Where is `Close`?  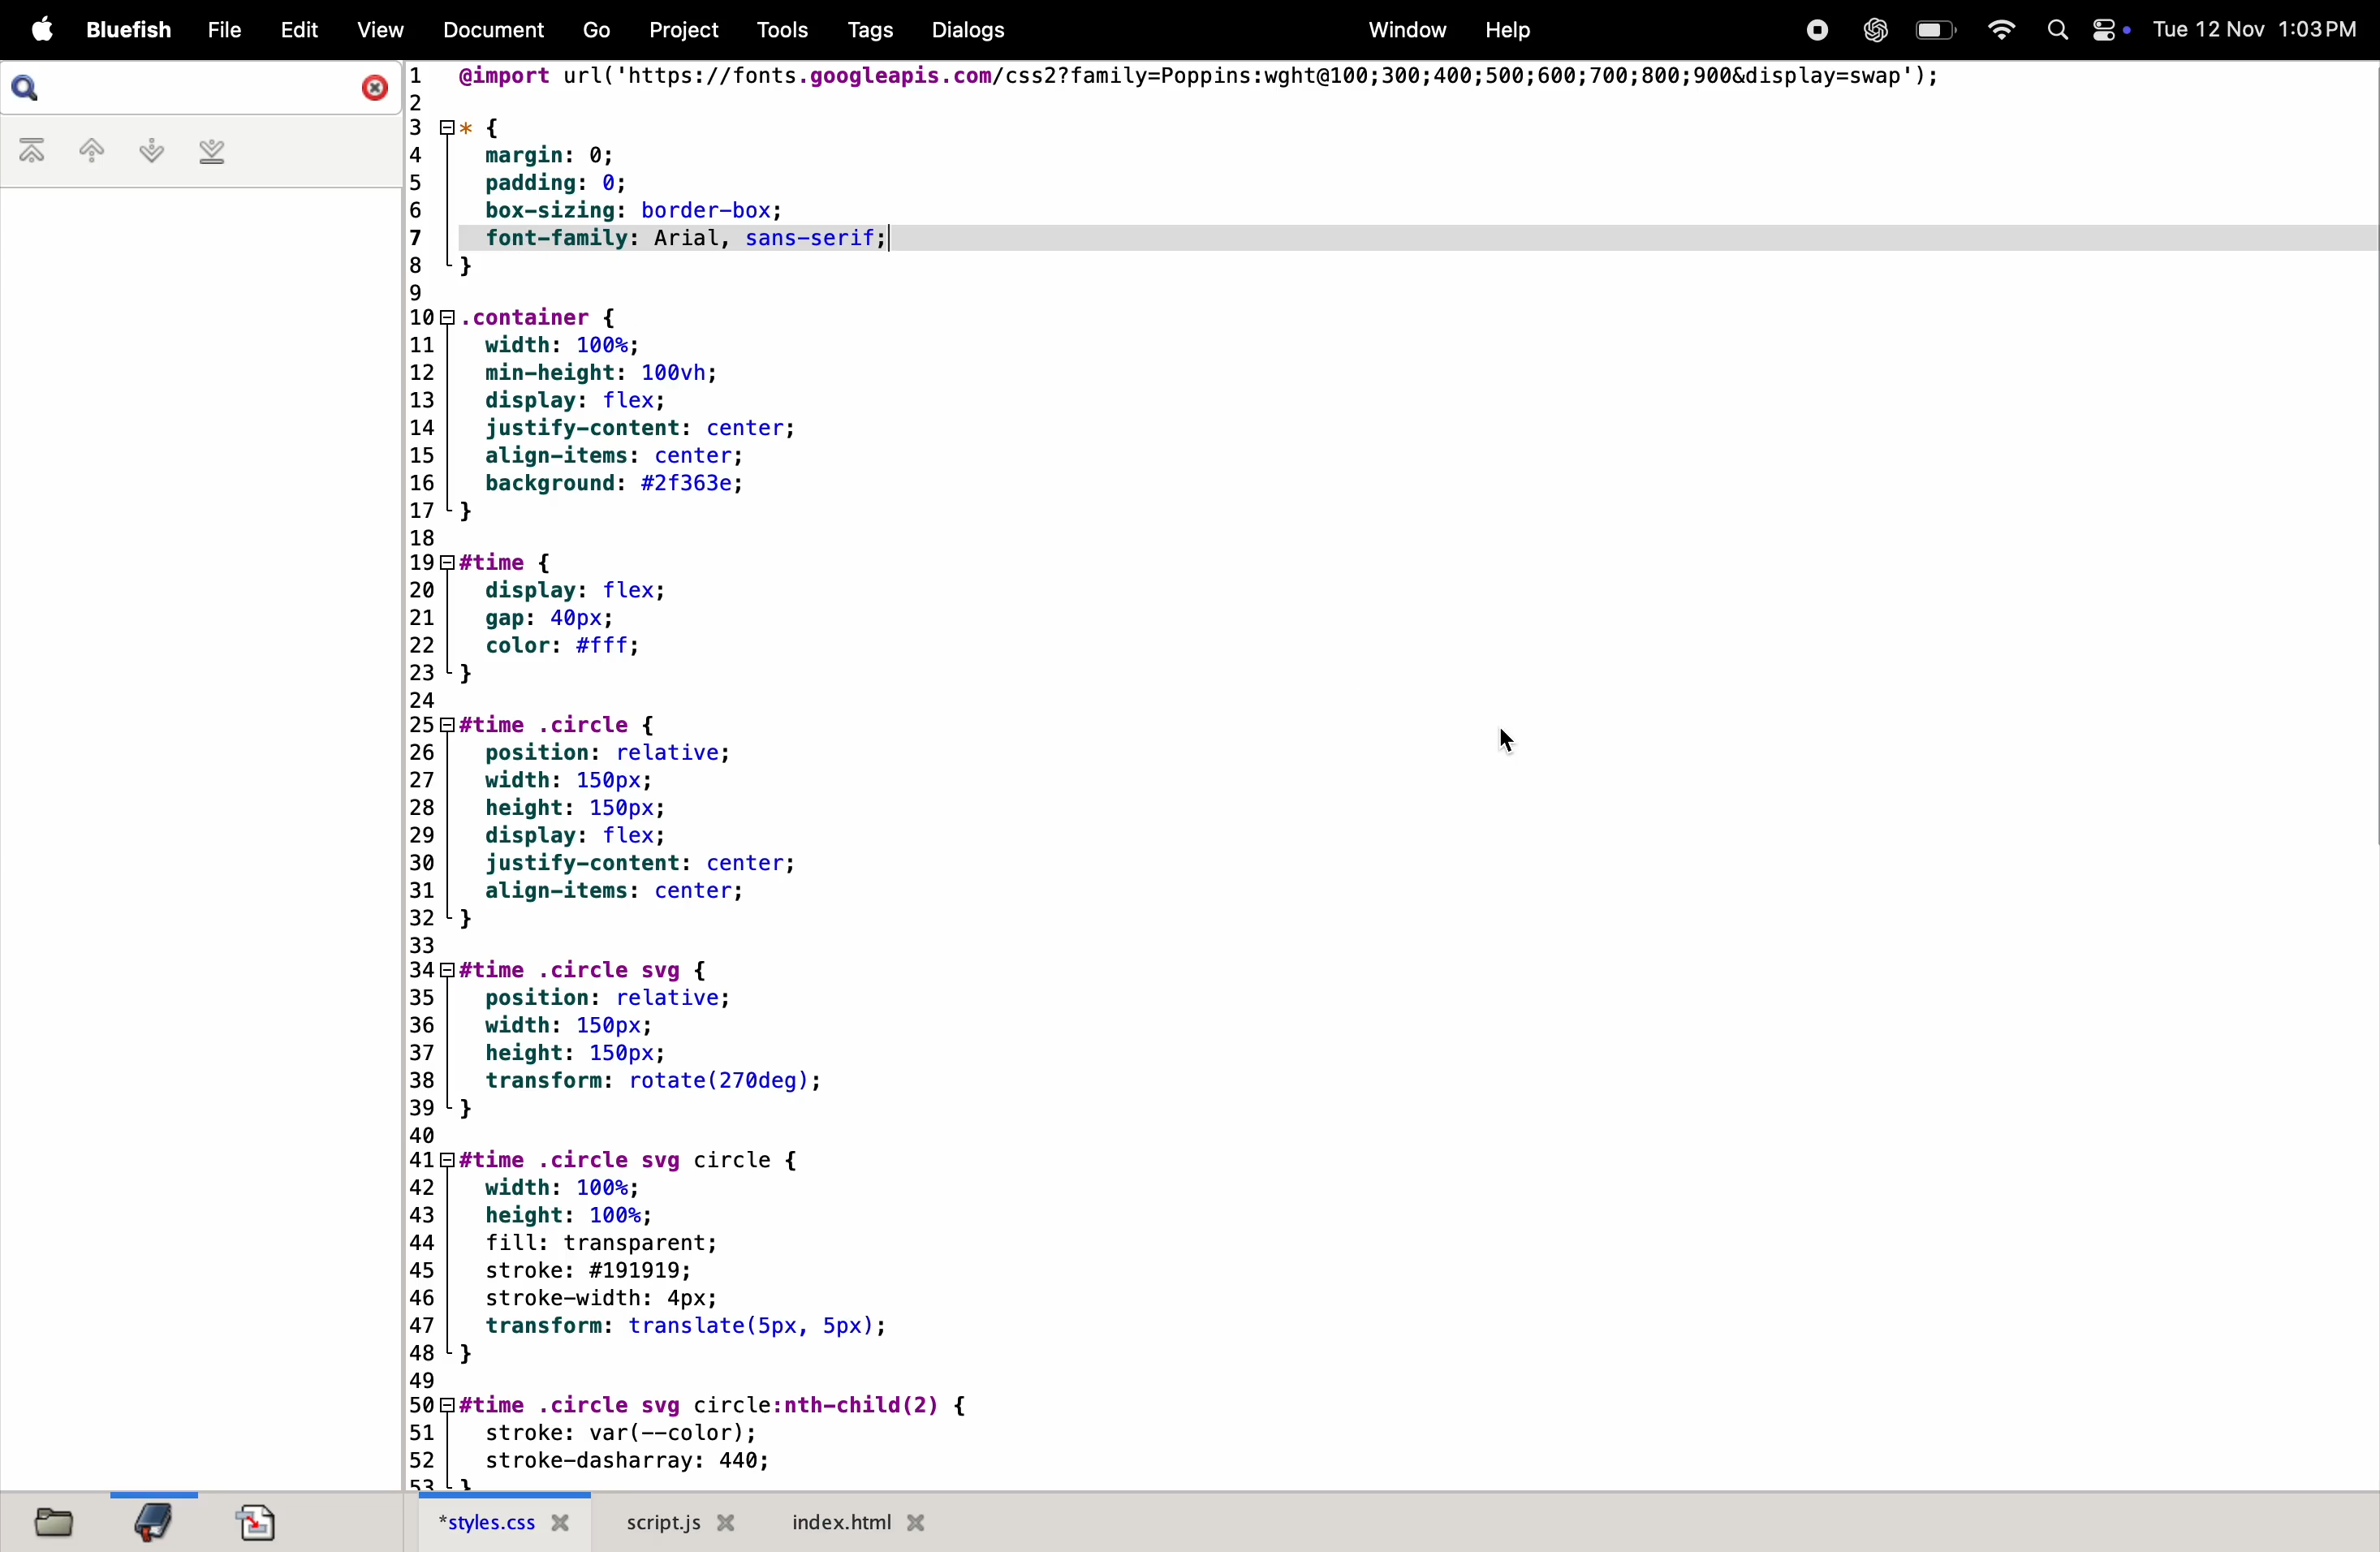 Close is located at coordinates (372, 86).